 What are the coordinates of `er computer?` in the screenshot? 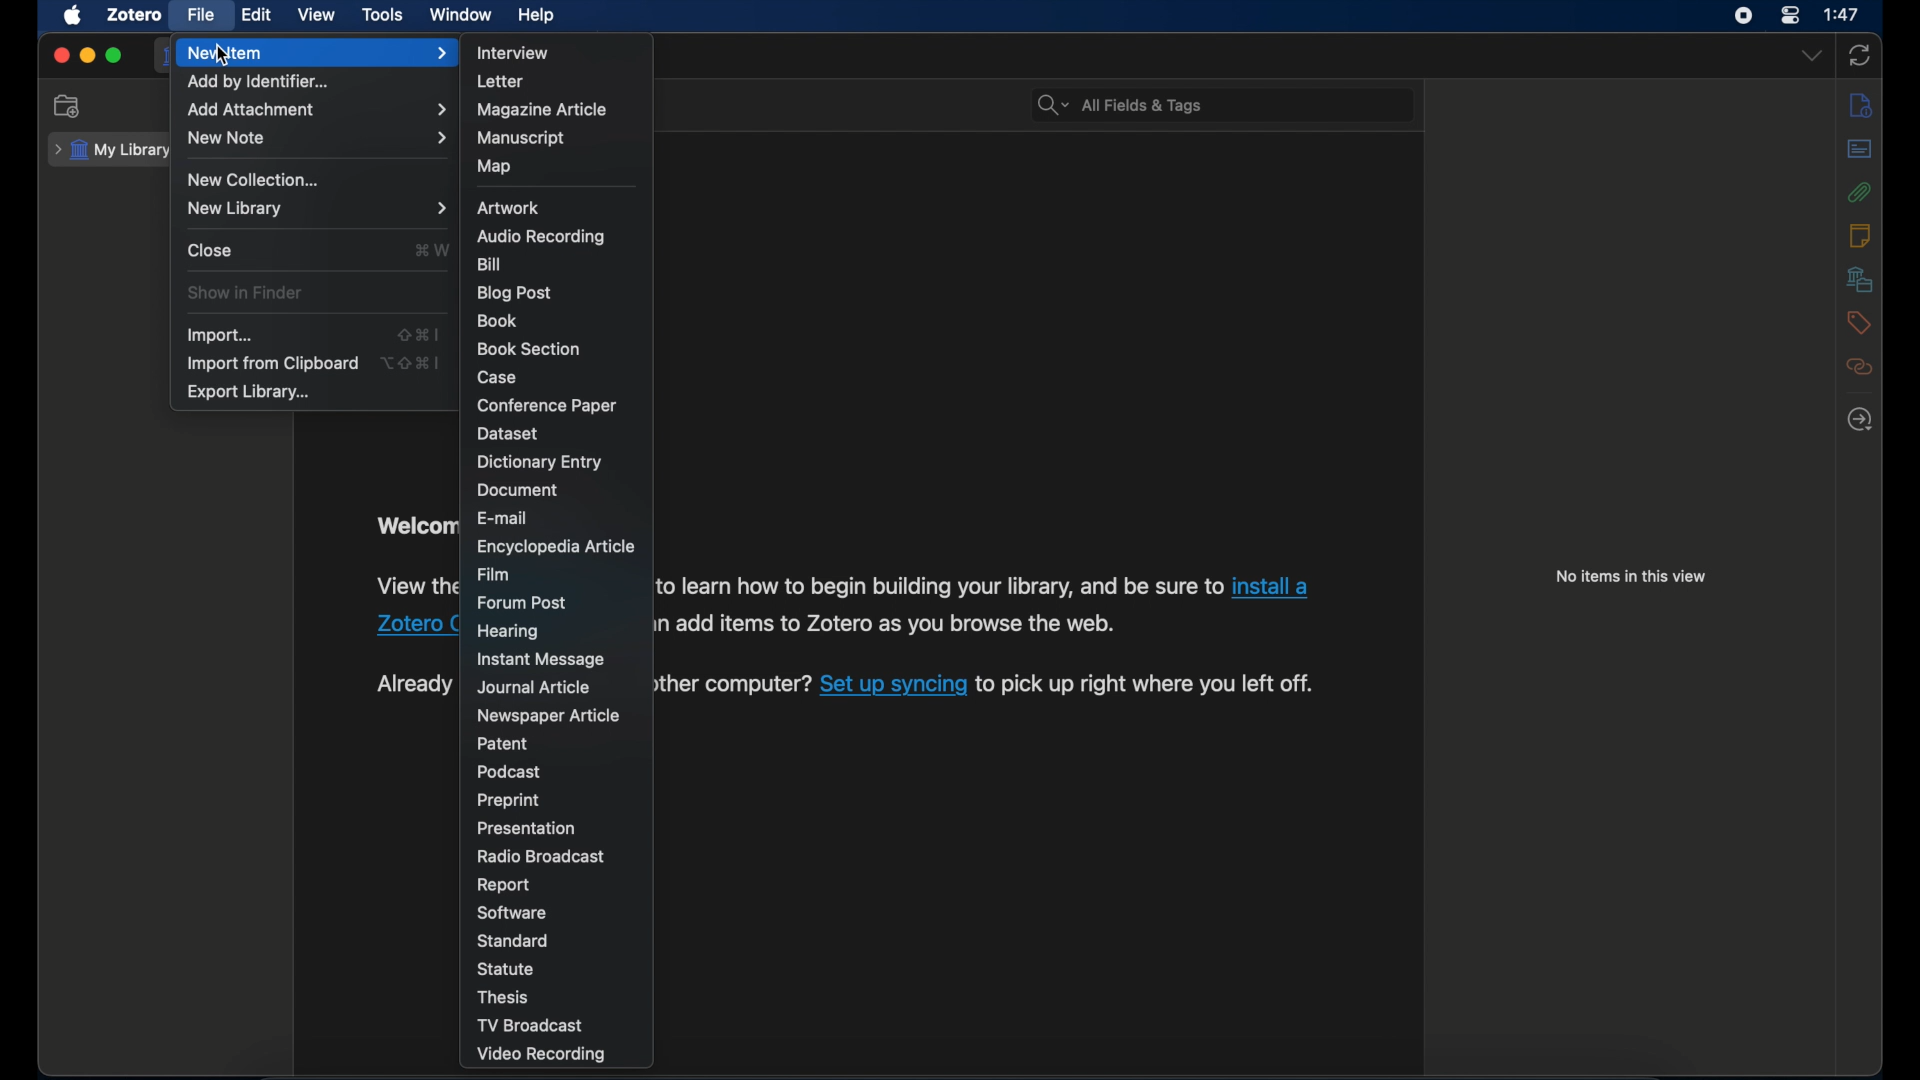 It's located at (736, 682).